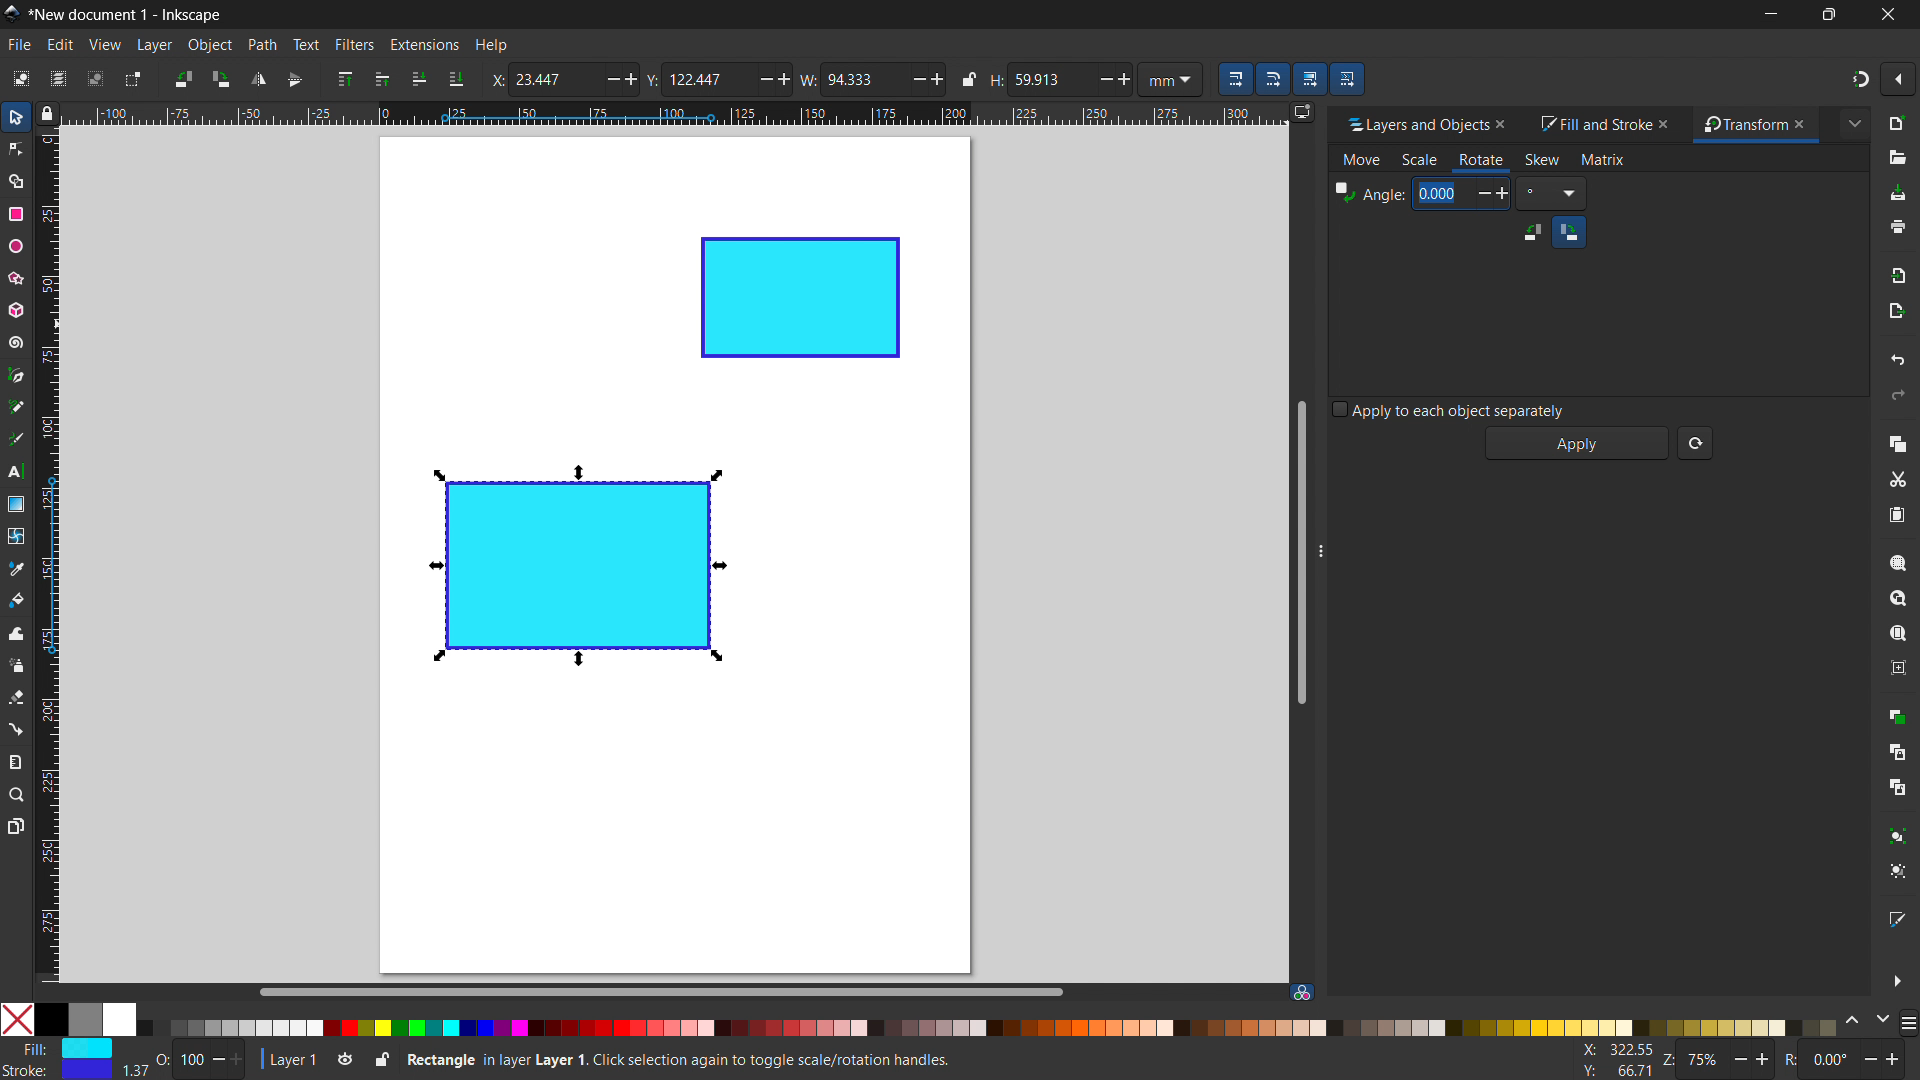 This screenshot has height=1080, width=1920. I want to click on rotate, so click(1480, 159).